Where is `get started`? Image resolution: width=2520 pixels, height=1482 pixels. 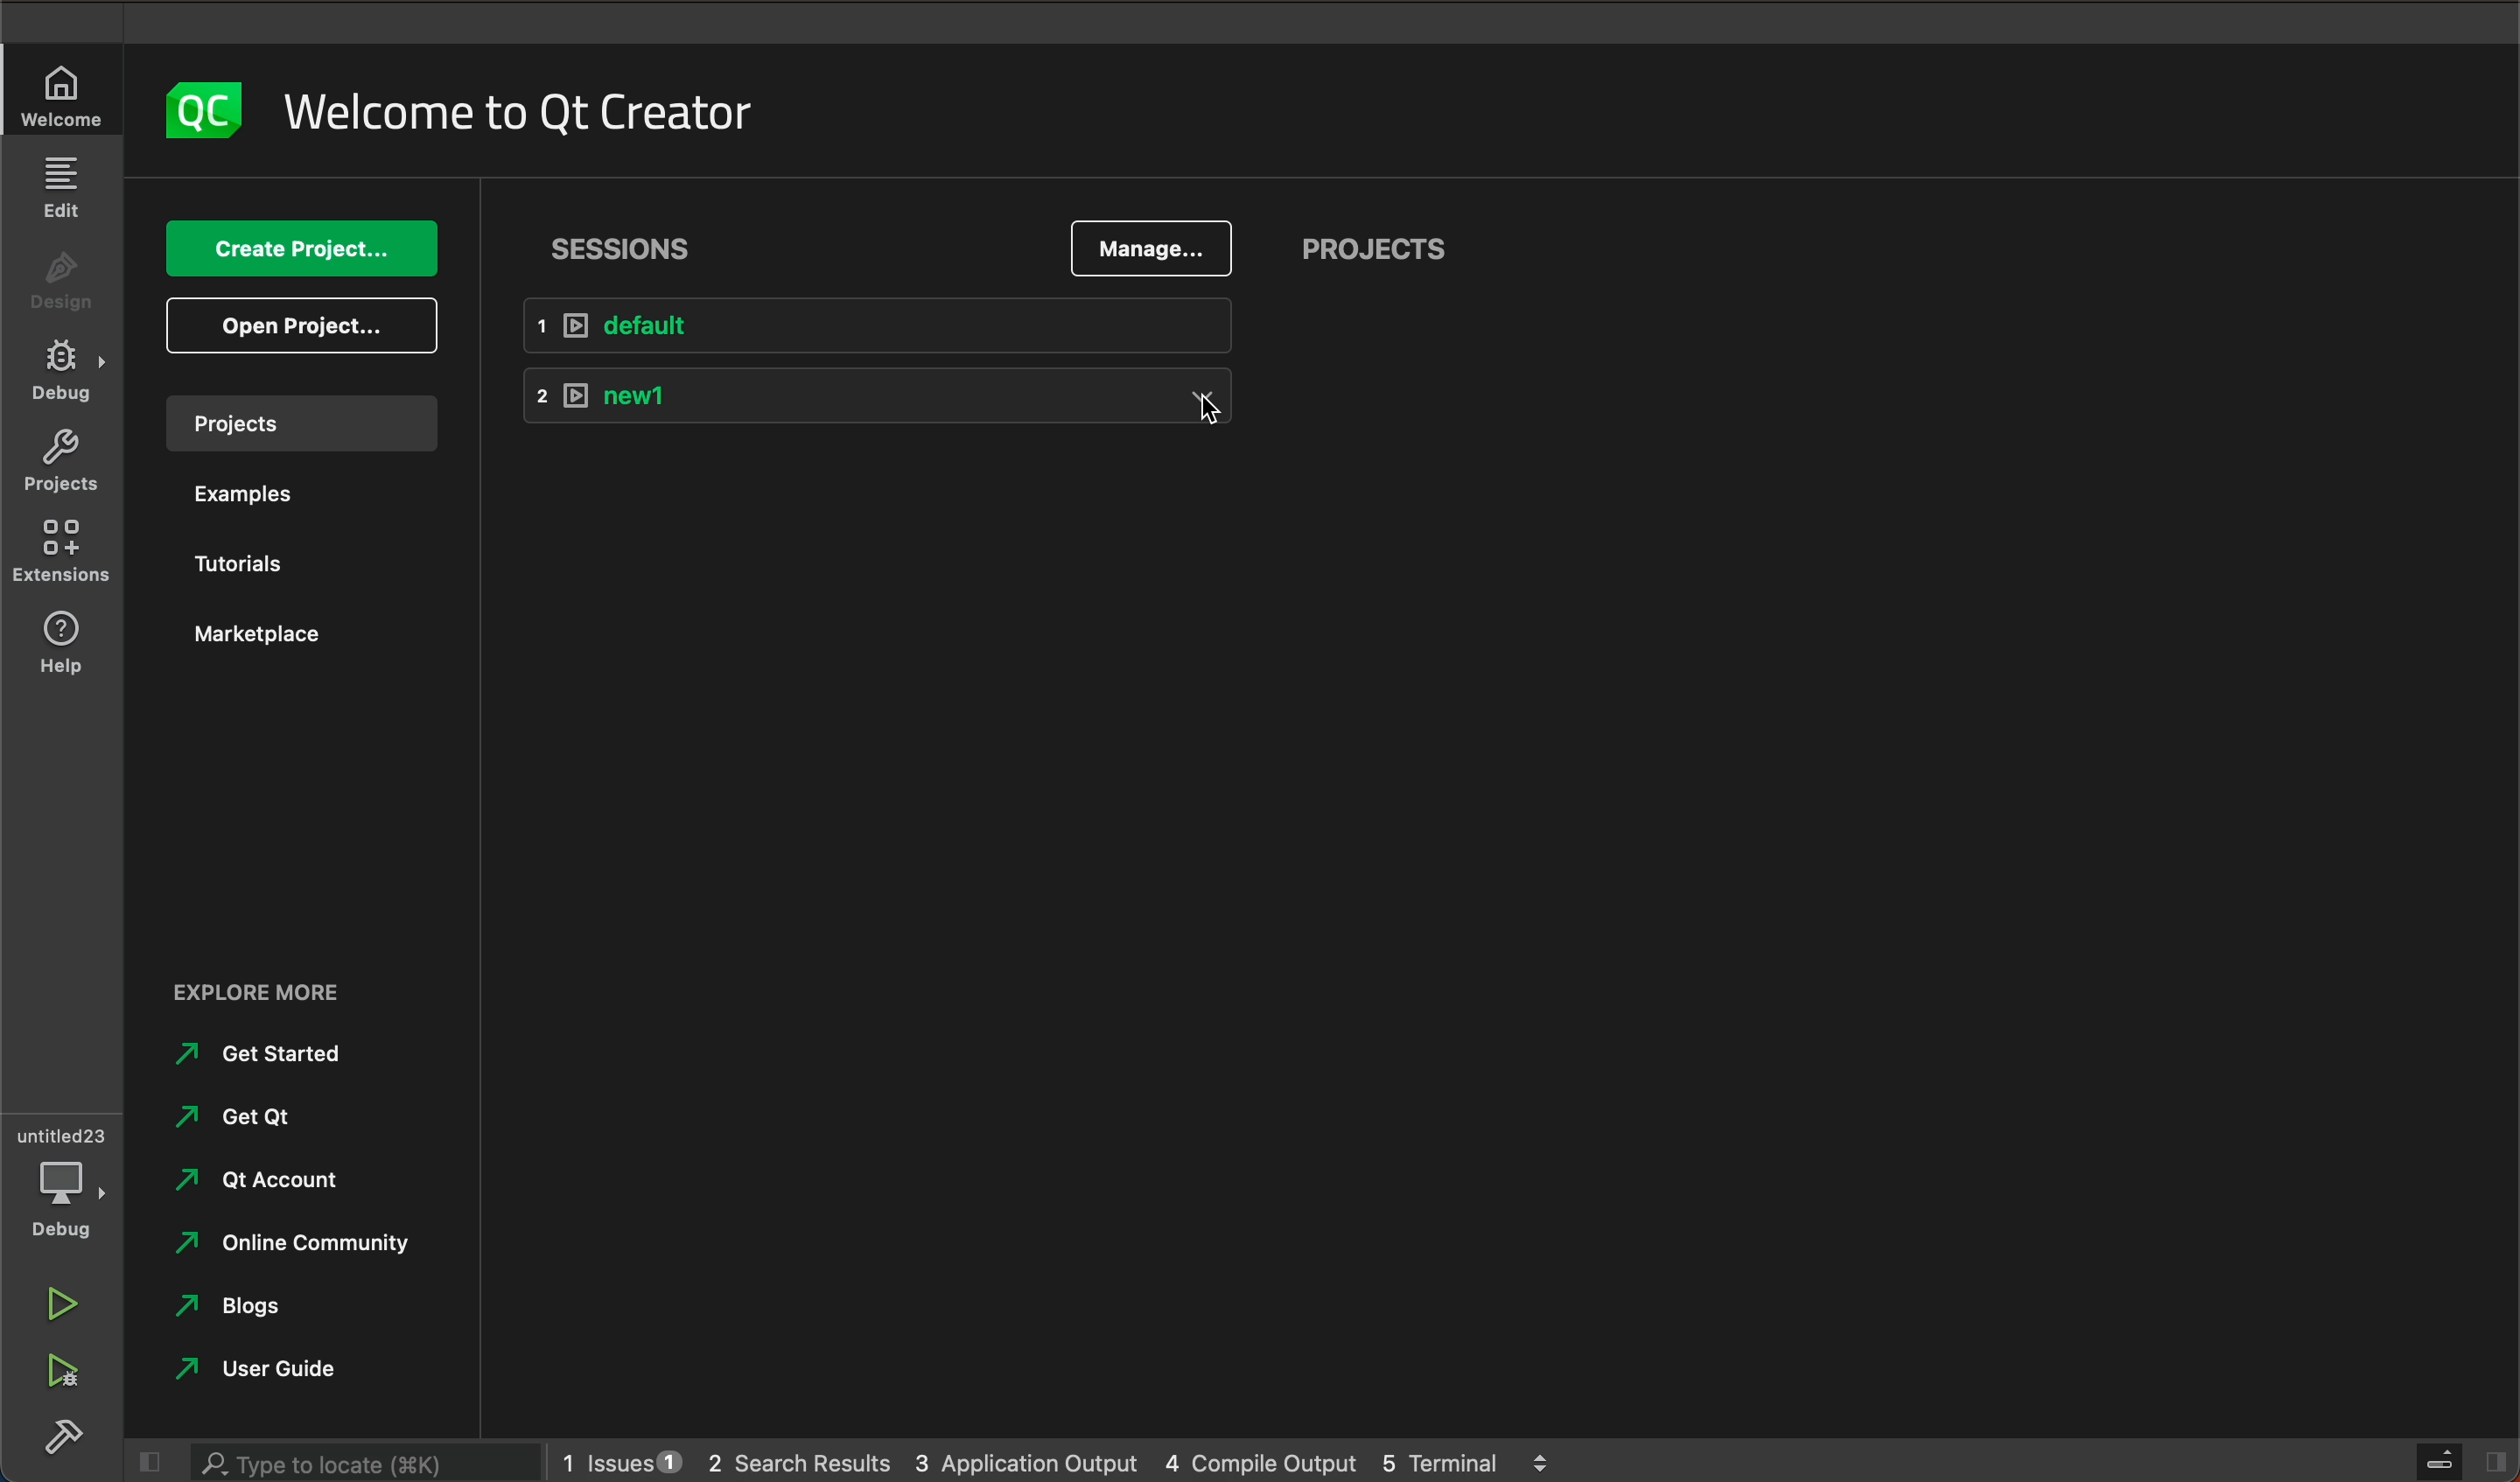
get started is located at coordinates (267, 1053).